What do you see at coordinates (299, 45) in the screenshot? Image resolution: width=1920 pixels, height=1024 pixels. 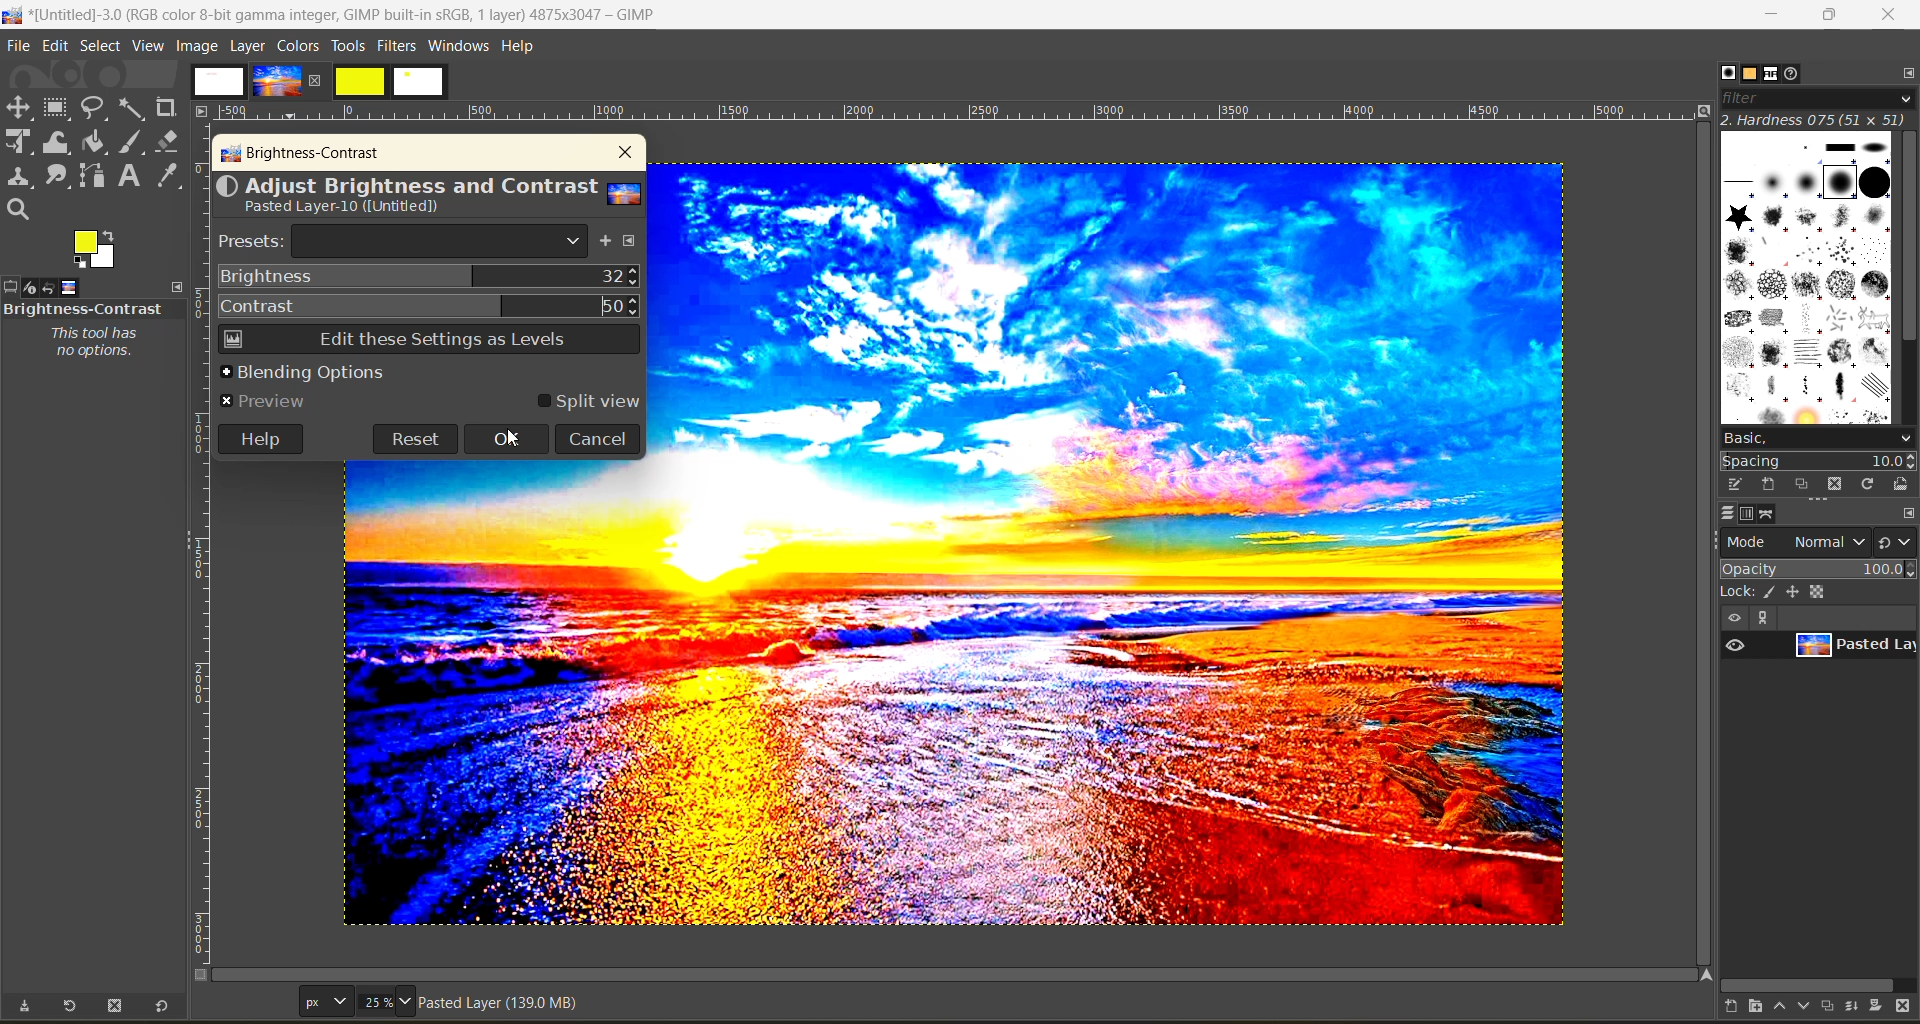 I see `colors` at bounding box center [299, 45].